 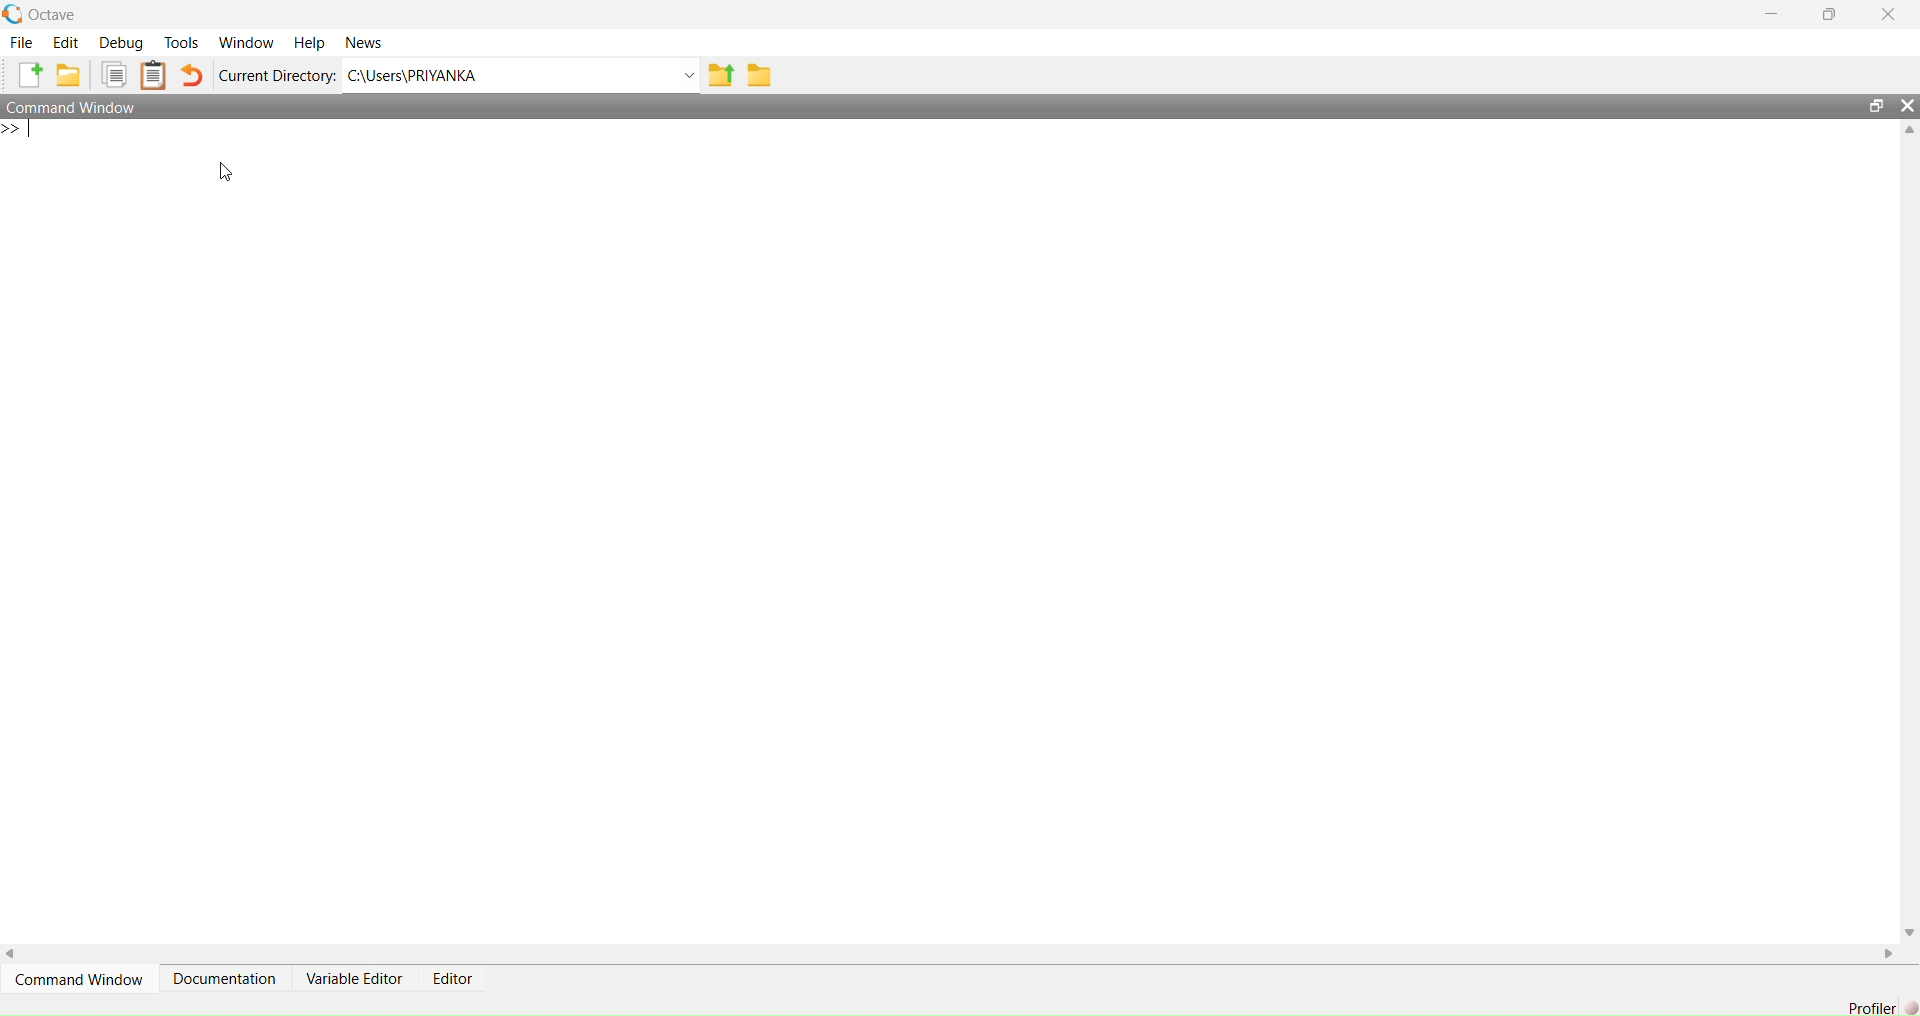 What do you see at coordinates (84, 980) in the screenshot?
I see `Command Window` at bounding box center [84, 980].